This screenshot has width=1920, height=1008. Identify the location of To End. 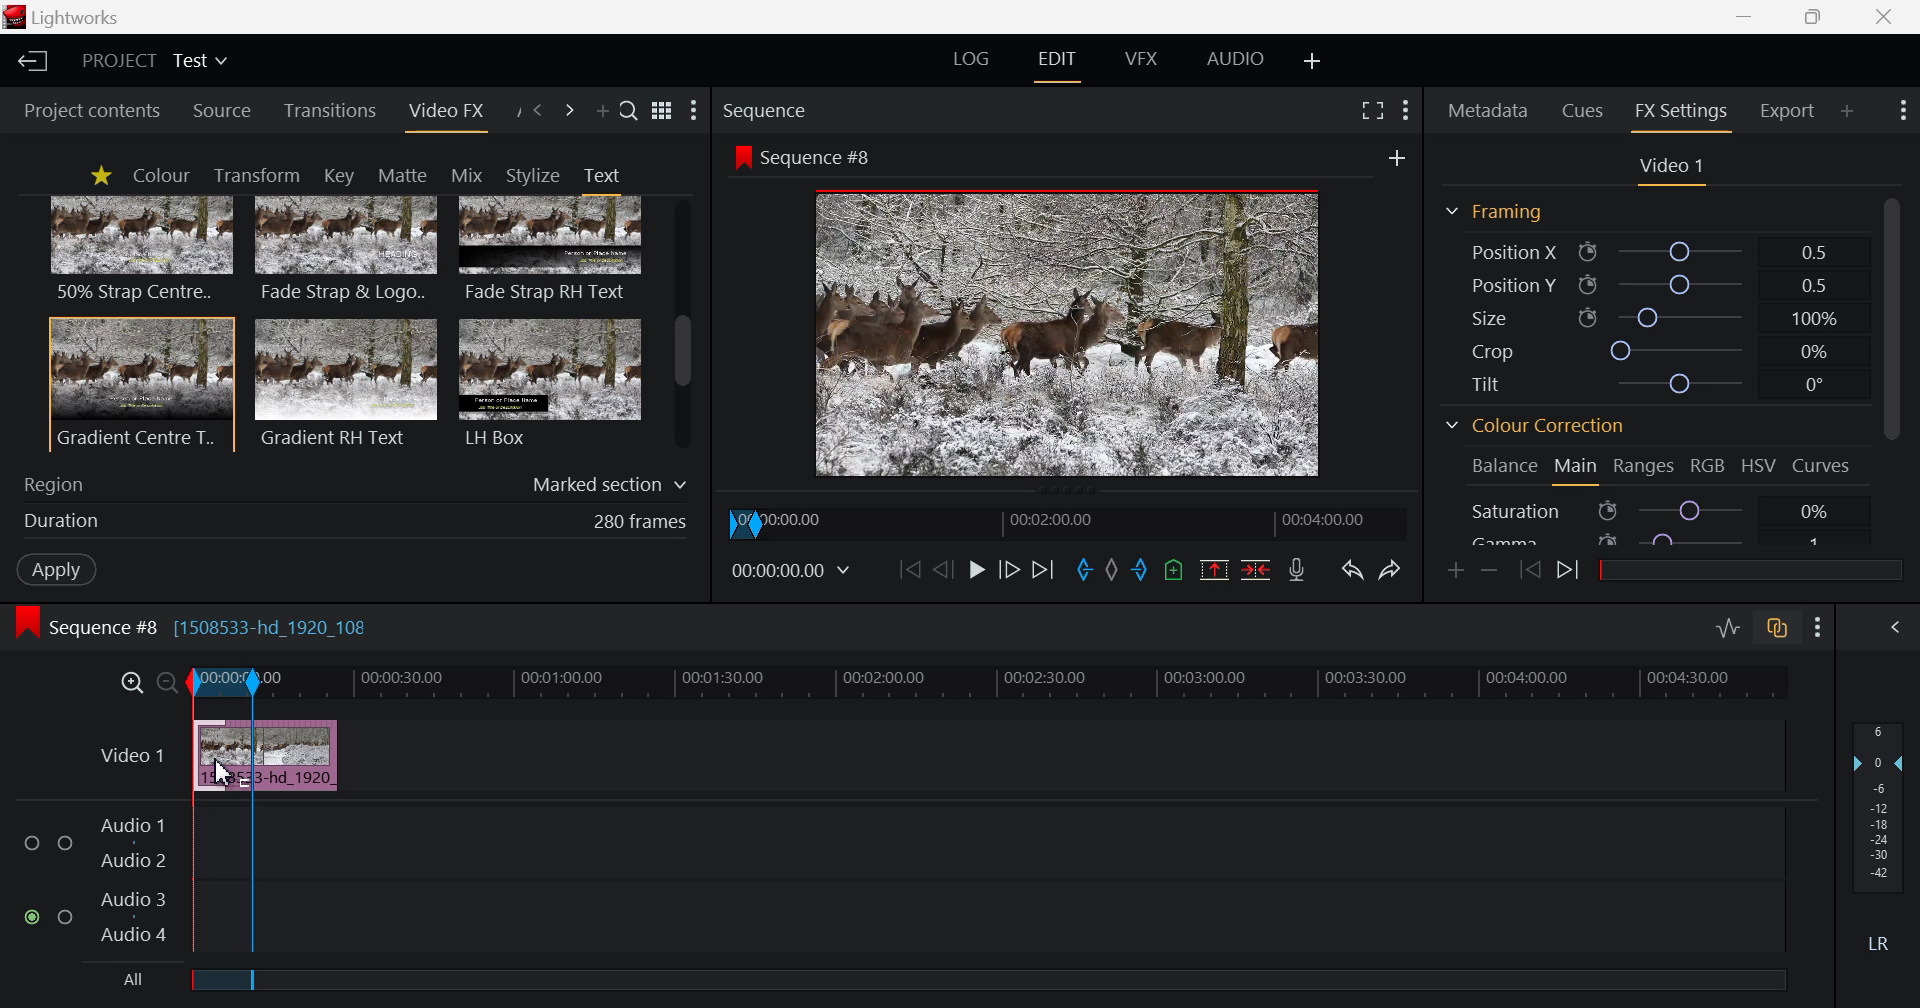
(1045, 569).